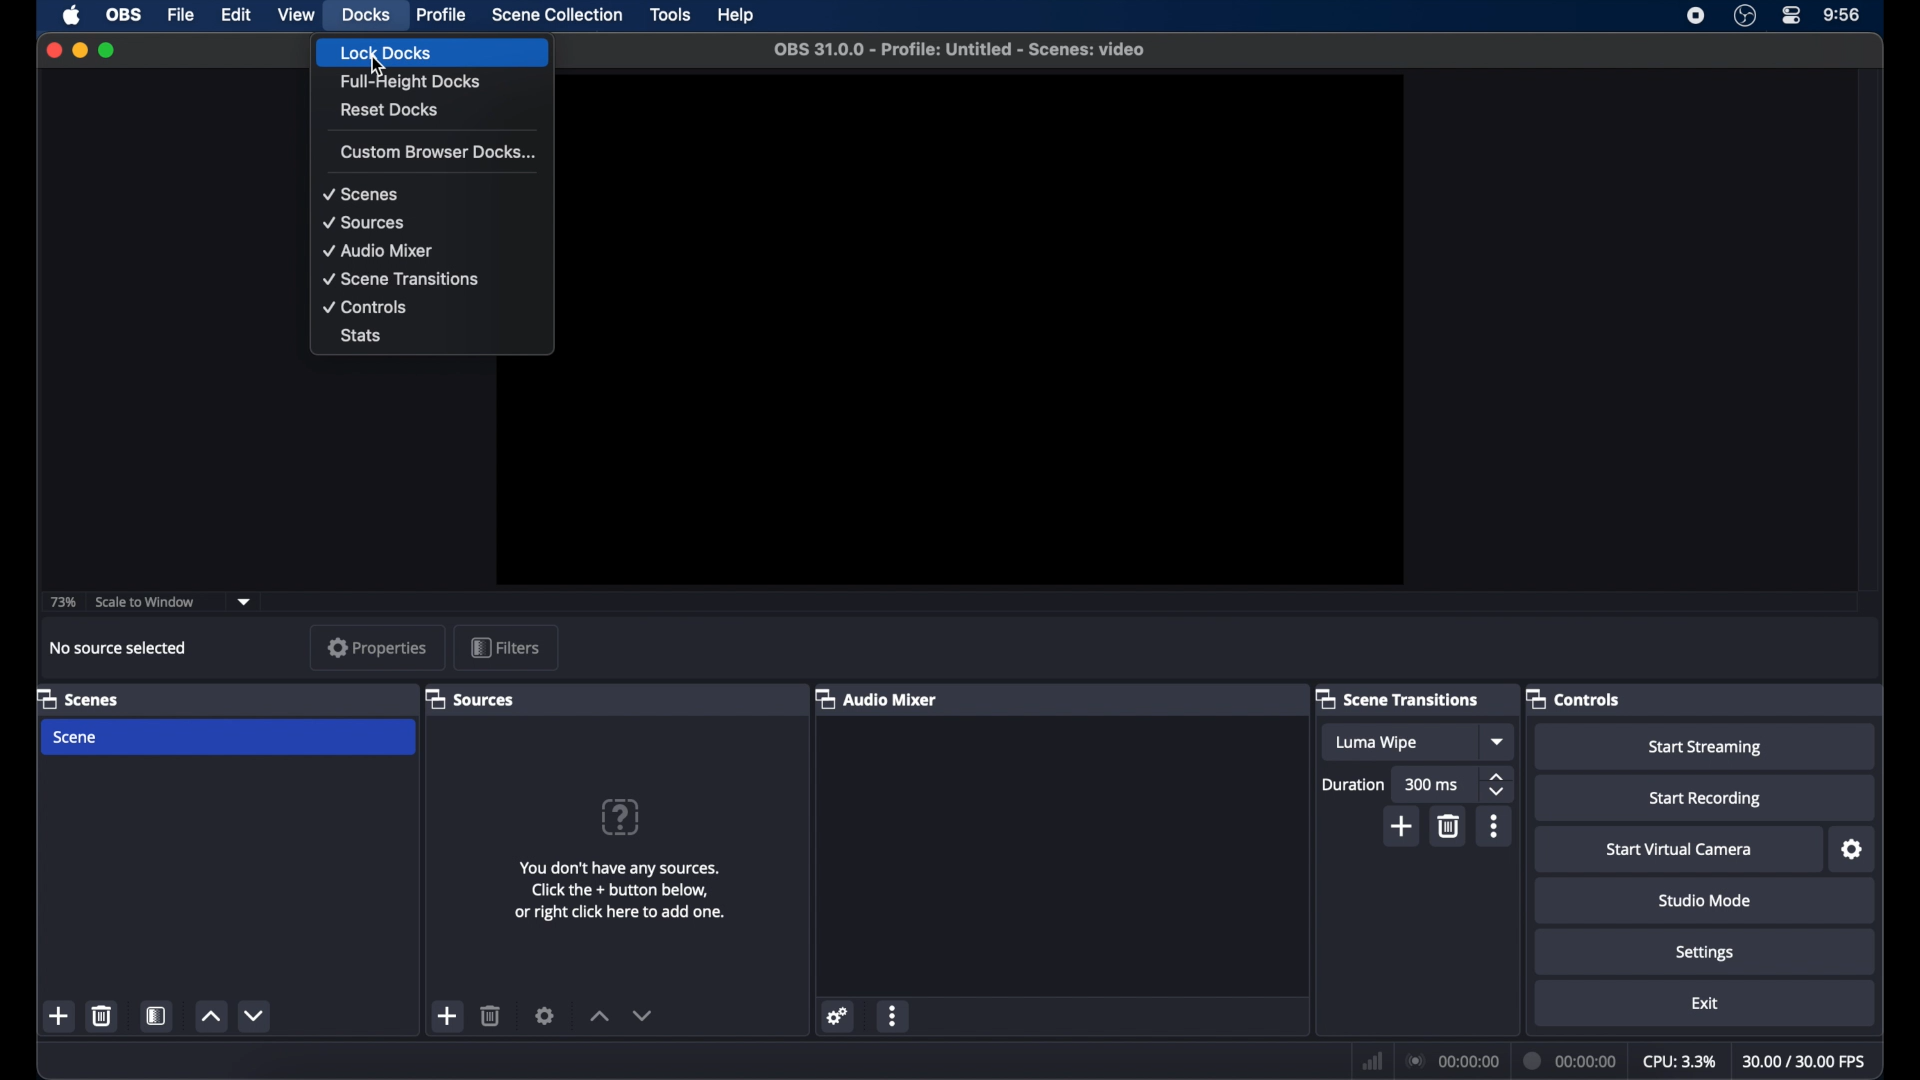  I want to click on scene, so click(227, 737).